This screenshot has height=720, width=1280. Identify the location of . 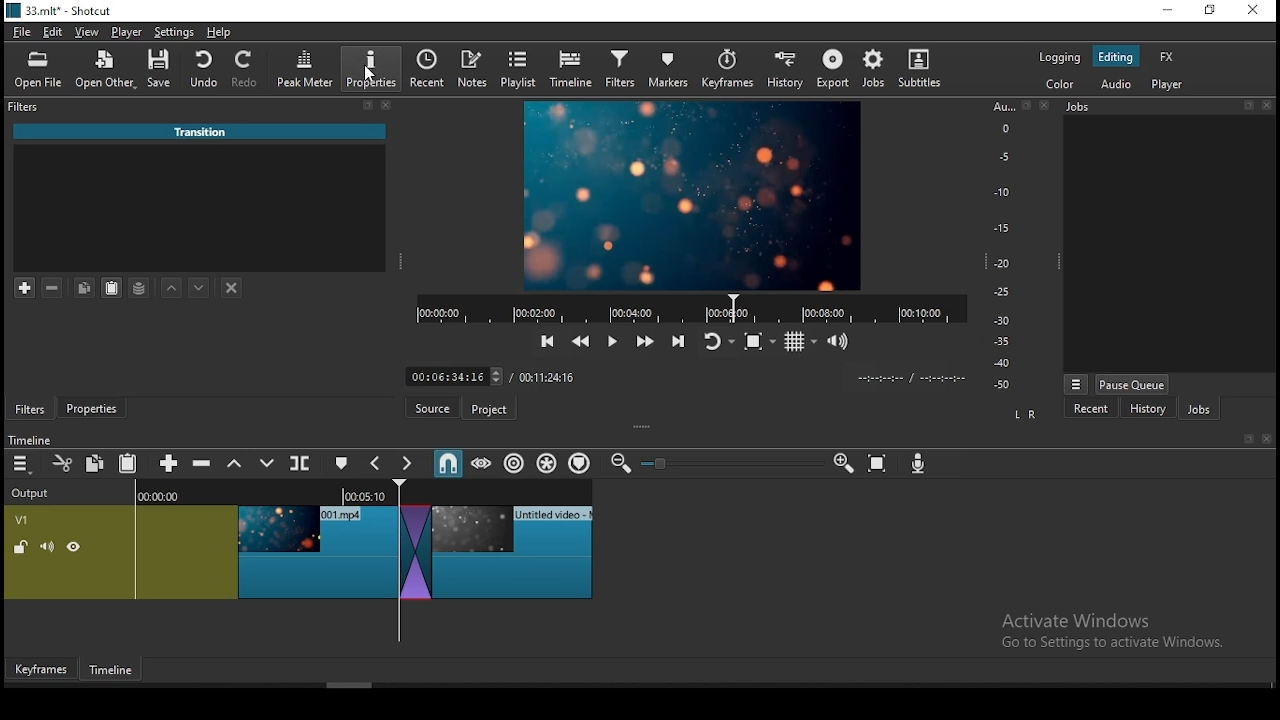
(1043, 106).